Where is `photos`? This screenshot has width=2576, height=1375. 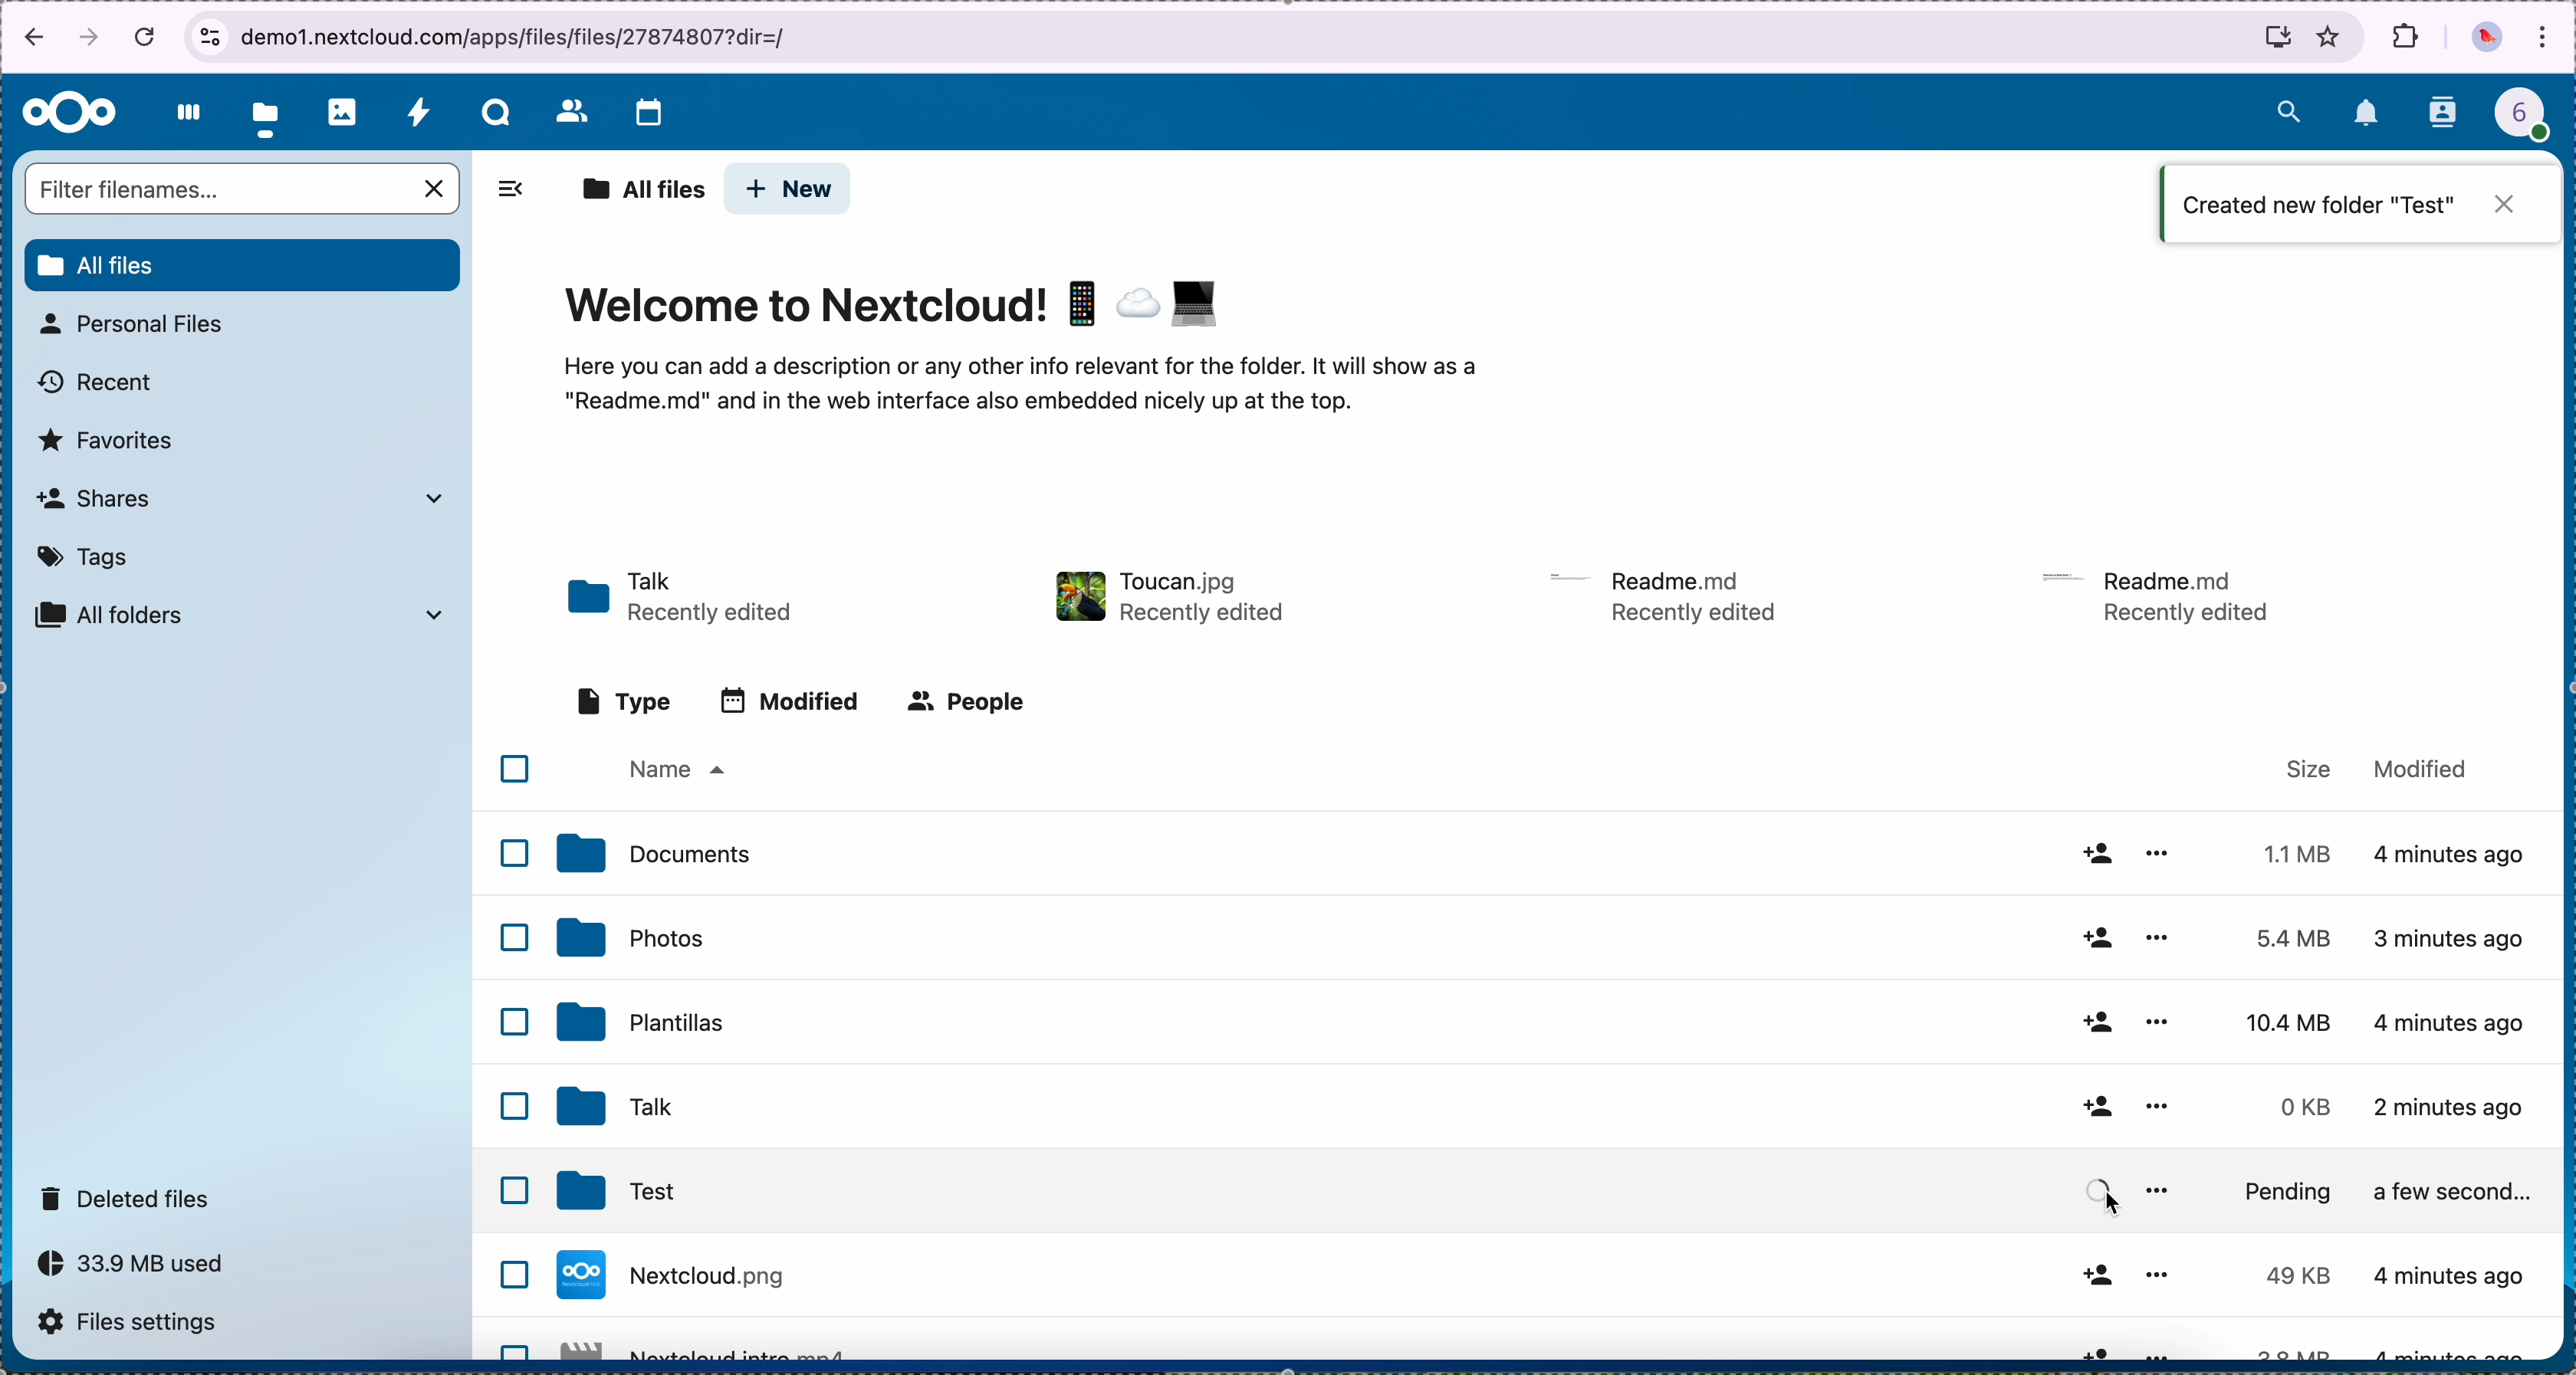
photos is located at coordinates (343, 112).